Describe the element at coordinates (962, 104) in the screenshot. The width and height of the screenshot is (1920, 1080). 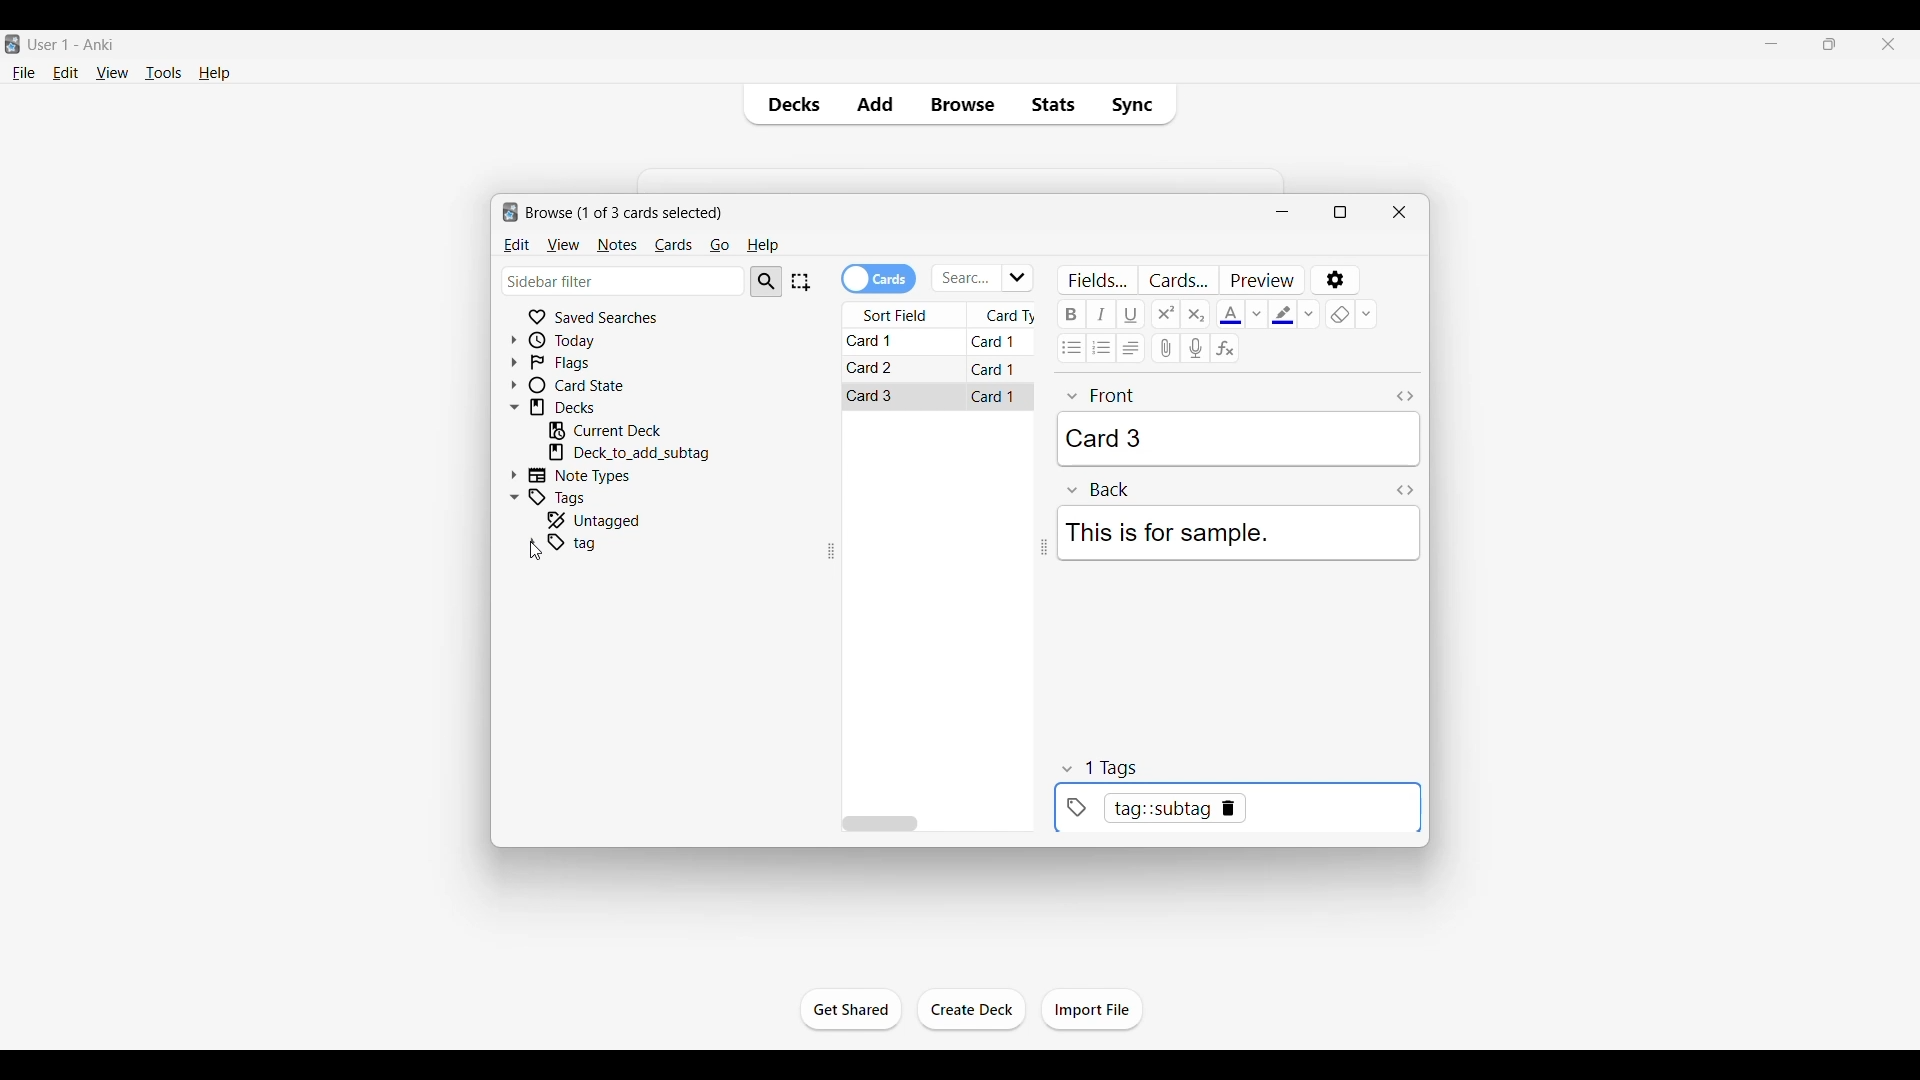
I see `Browse` at that location.